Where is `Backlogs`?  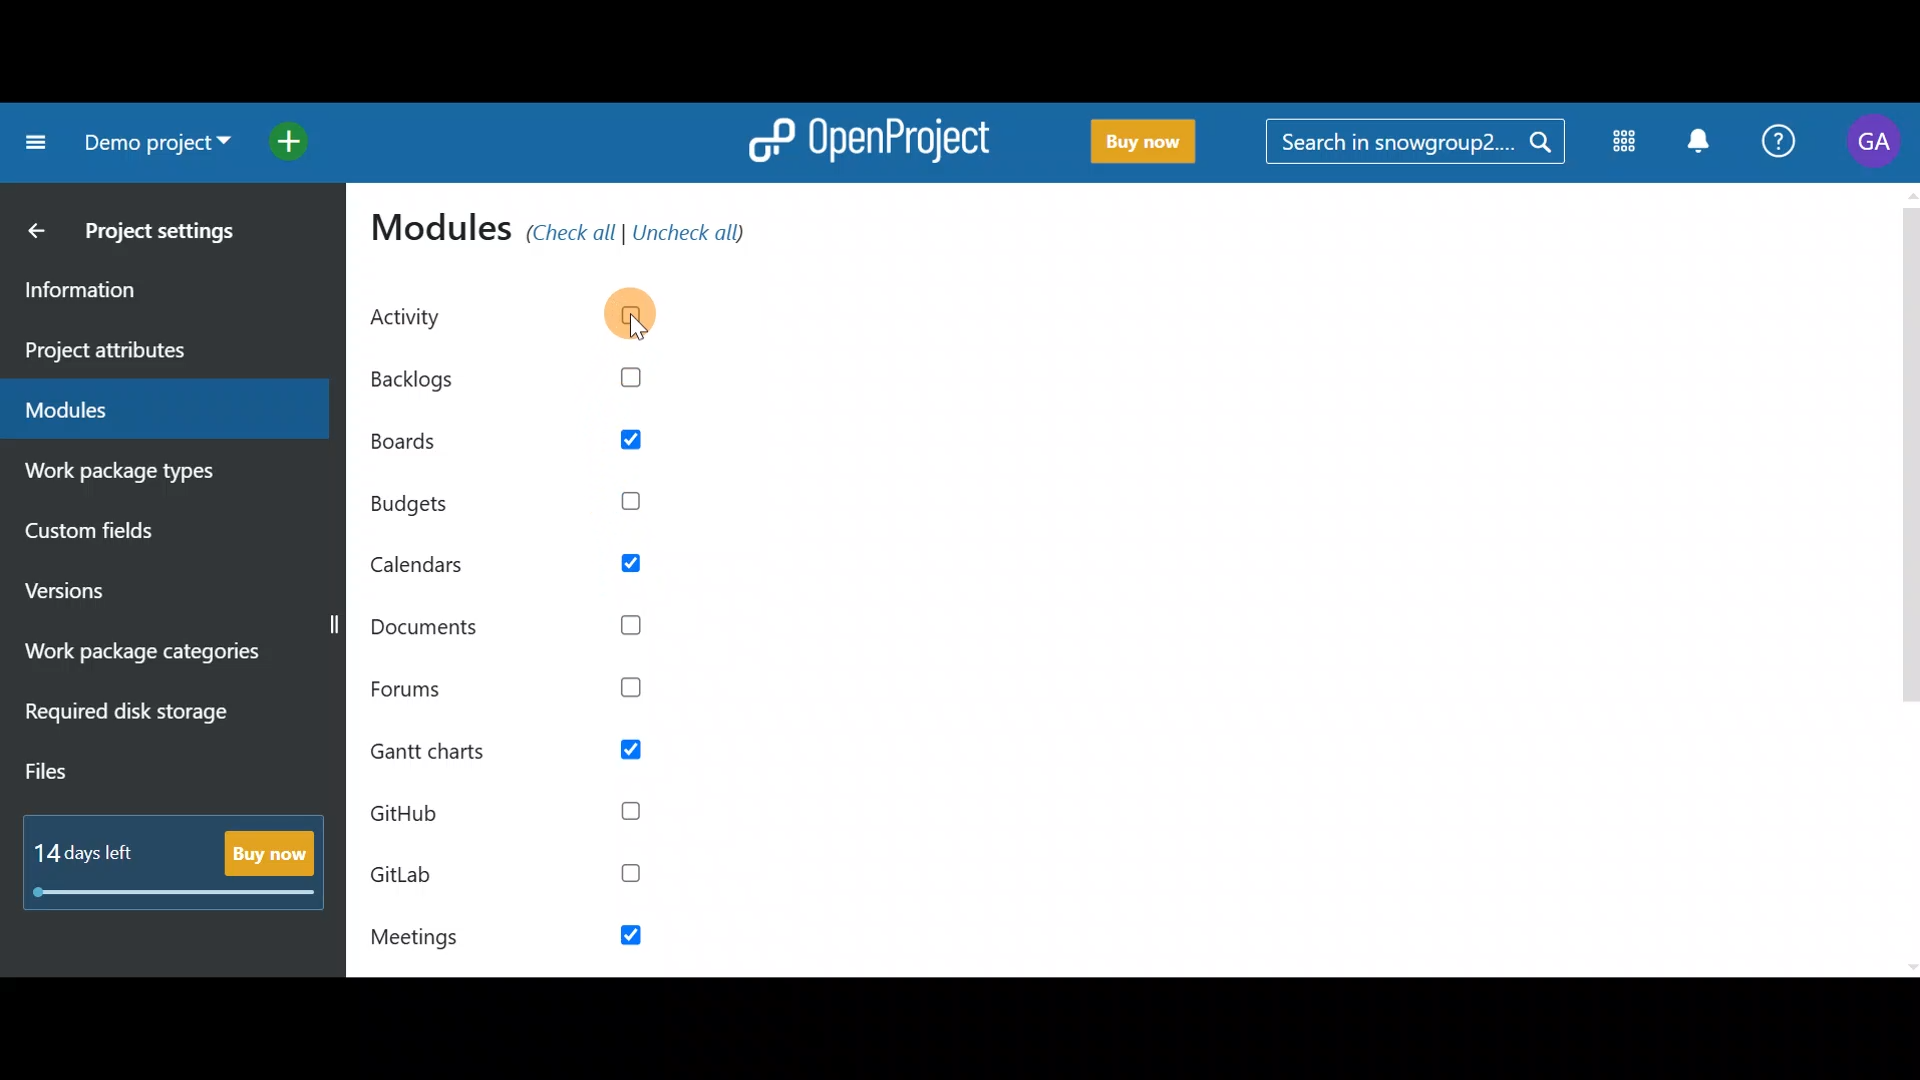
Backlogs is located at coordinates (530, 371).